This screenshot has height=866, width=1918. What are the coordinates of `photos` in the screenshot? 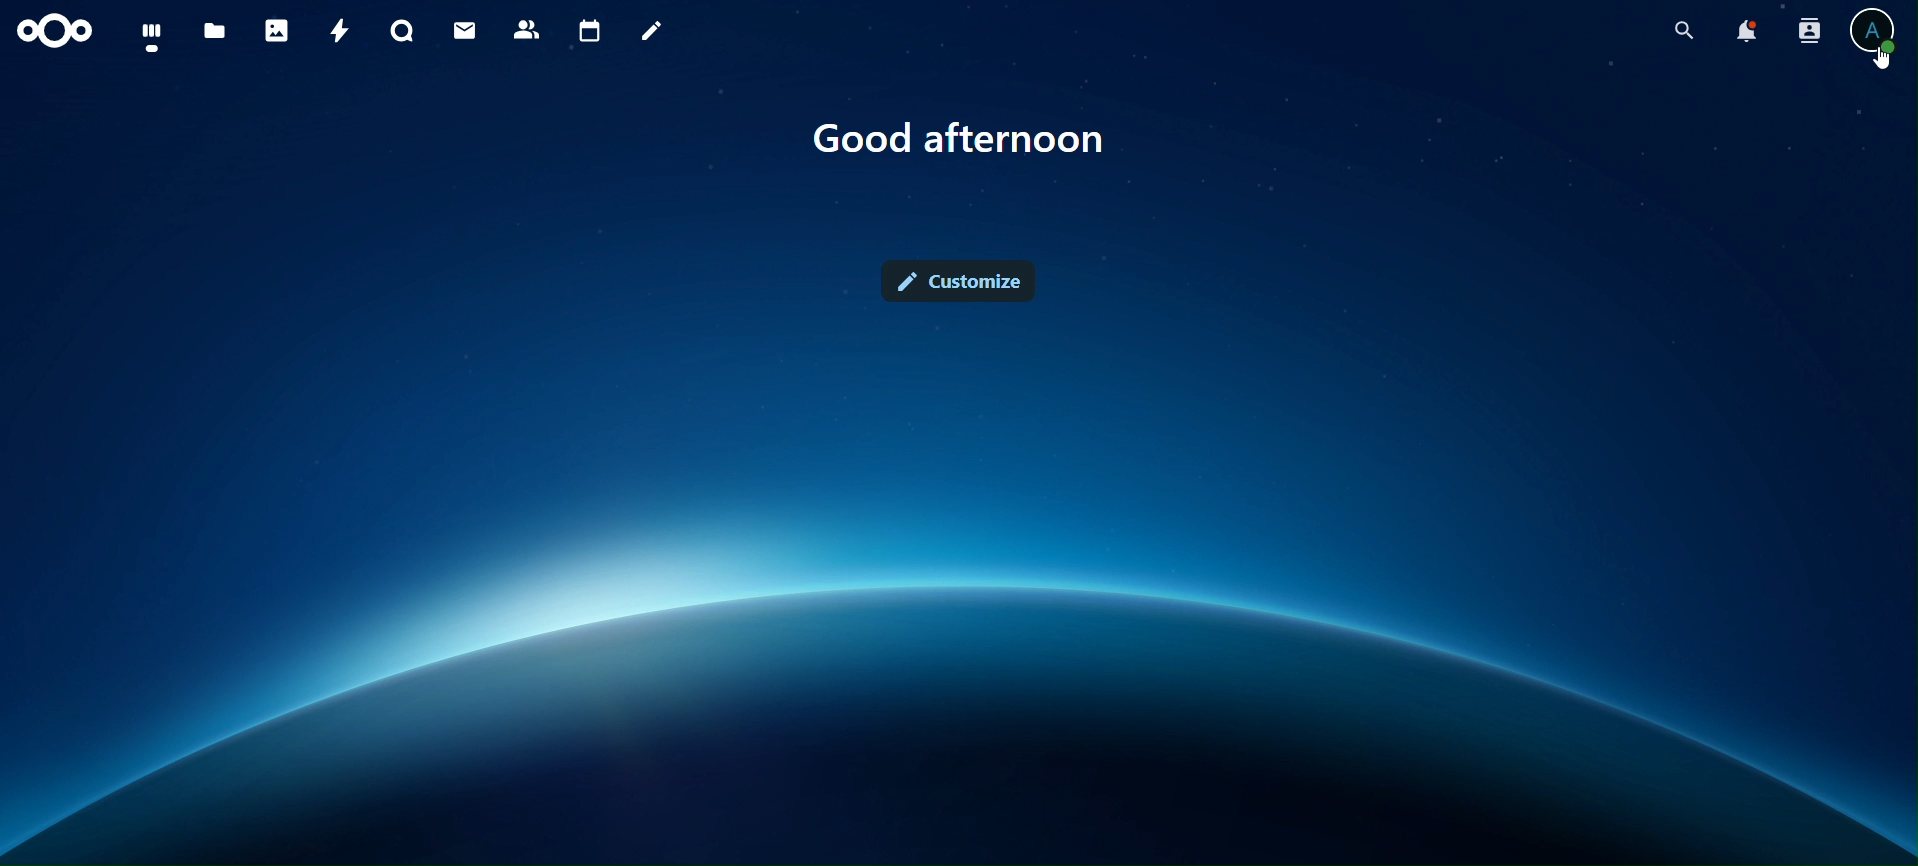 It's located at (276, 33).